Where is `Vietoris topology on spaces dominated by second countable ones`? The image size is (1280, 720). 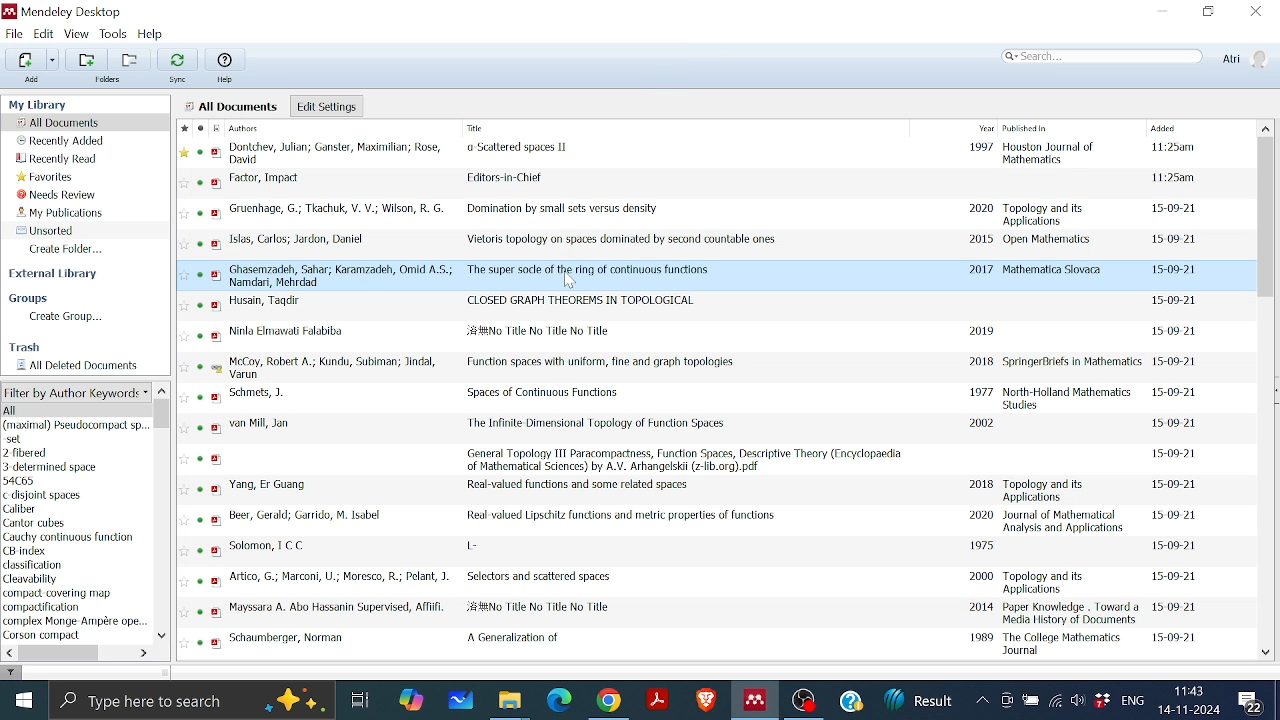 Vietoris topology on spaces dominated by second countable ones is located at coordinates (707, 244).